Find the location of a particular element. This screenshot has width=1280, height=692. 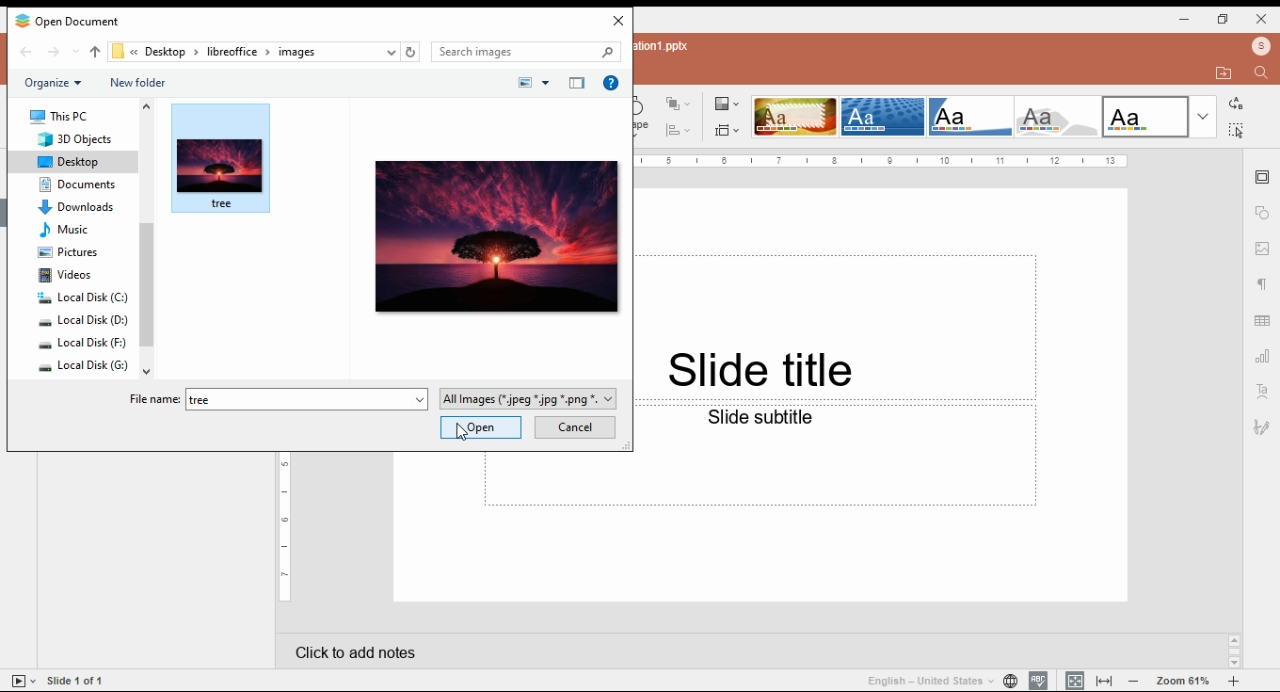

text art  settings is located at coordinates (1262, 390).